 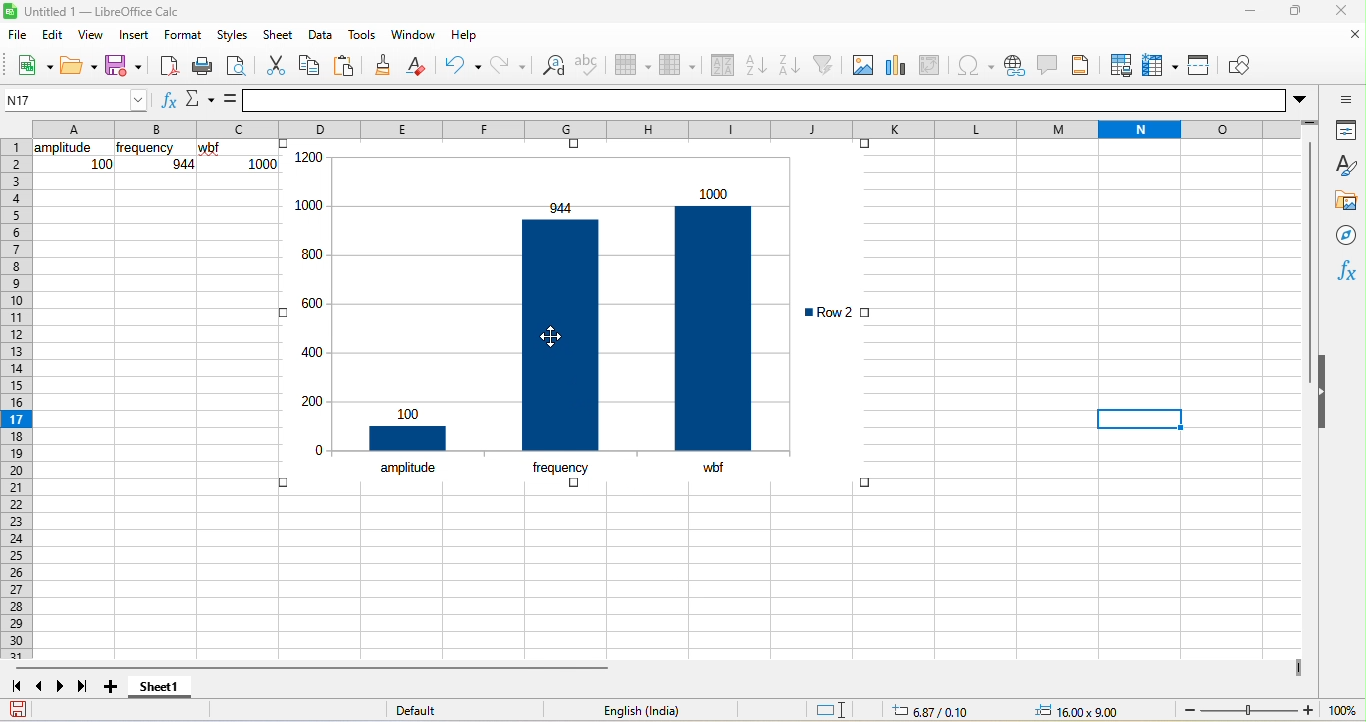 I want to click on comment, so click(x=1050, y=67).